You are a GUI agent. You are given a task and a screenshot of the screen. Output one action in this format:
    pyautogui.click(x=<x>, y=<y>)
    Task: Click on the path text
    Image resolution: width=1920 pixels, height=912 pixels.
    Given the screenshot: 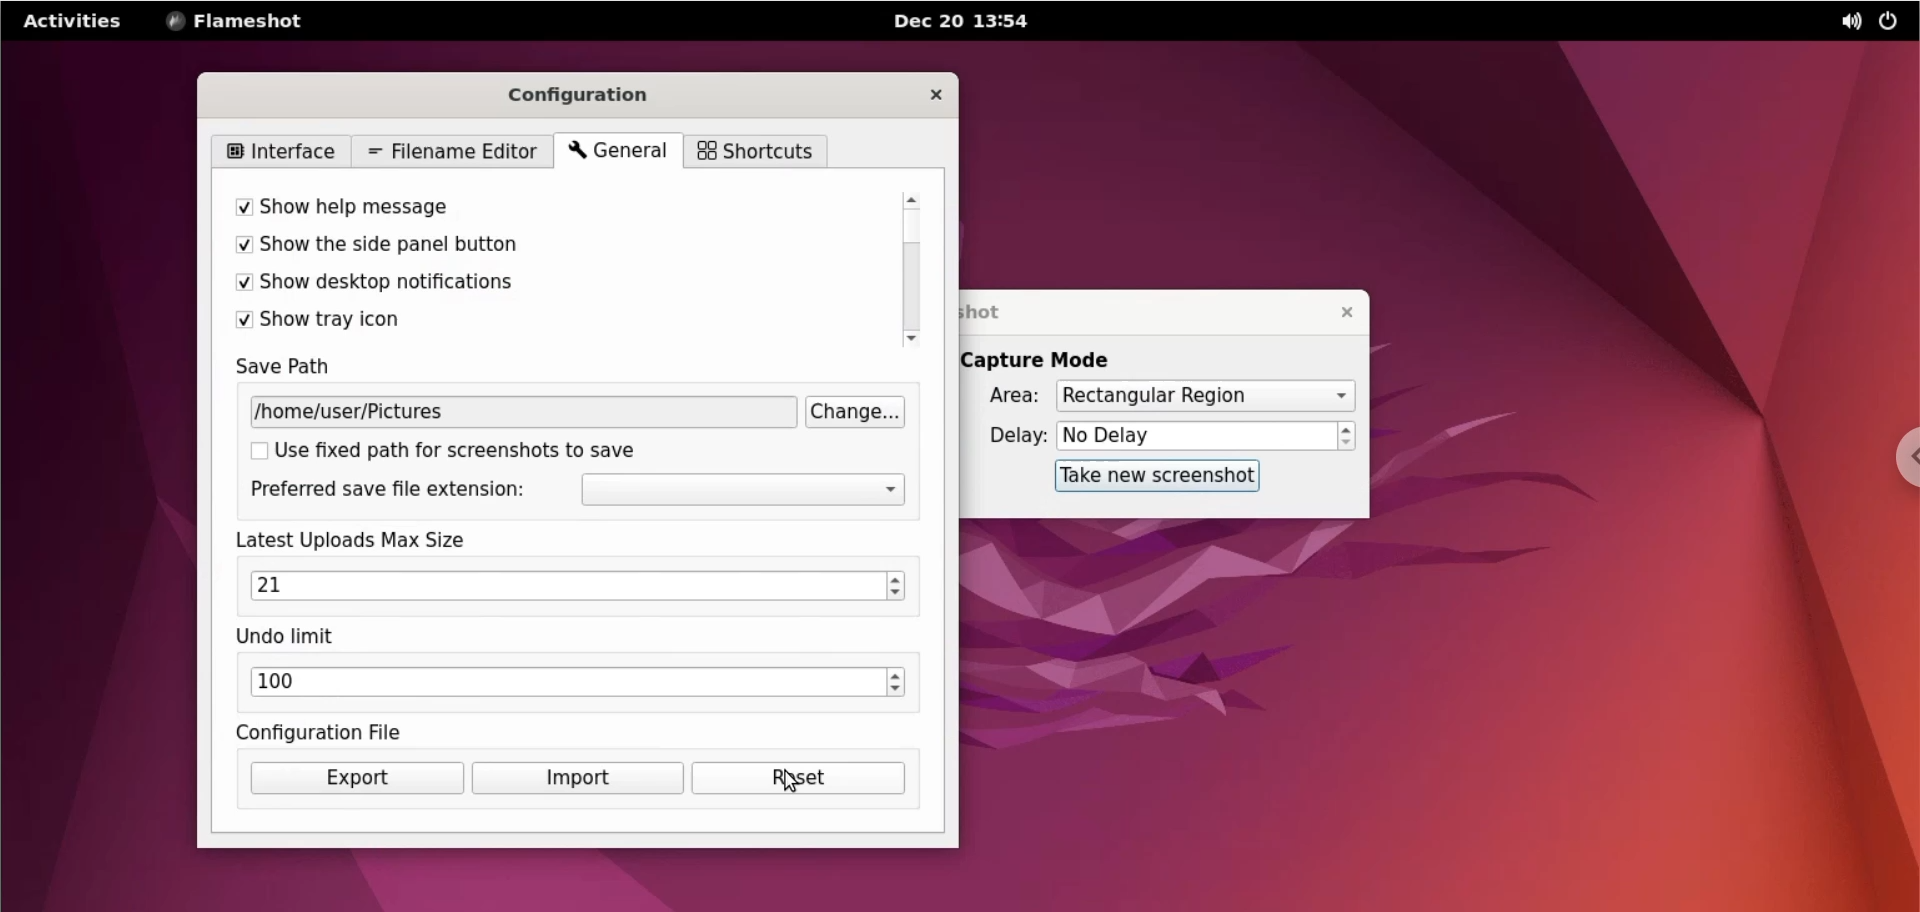 What is the action you would take?
    pyautogui.click(x=521, y=413)
    